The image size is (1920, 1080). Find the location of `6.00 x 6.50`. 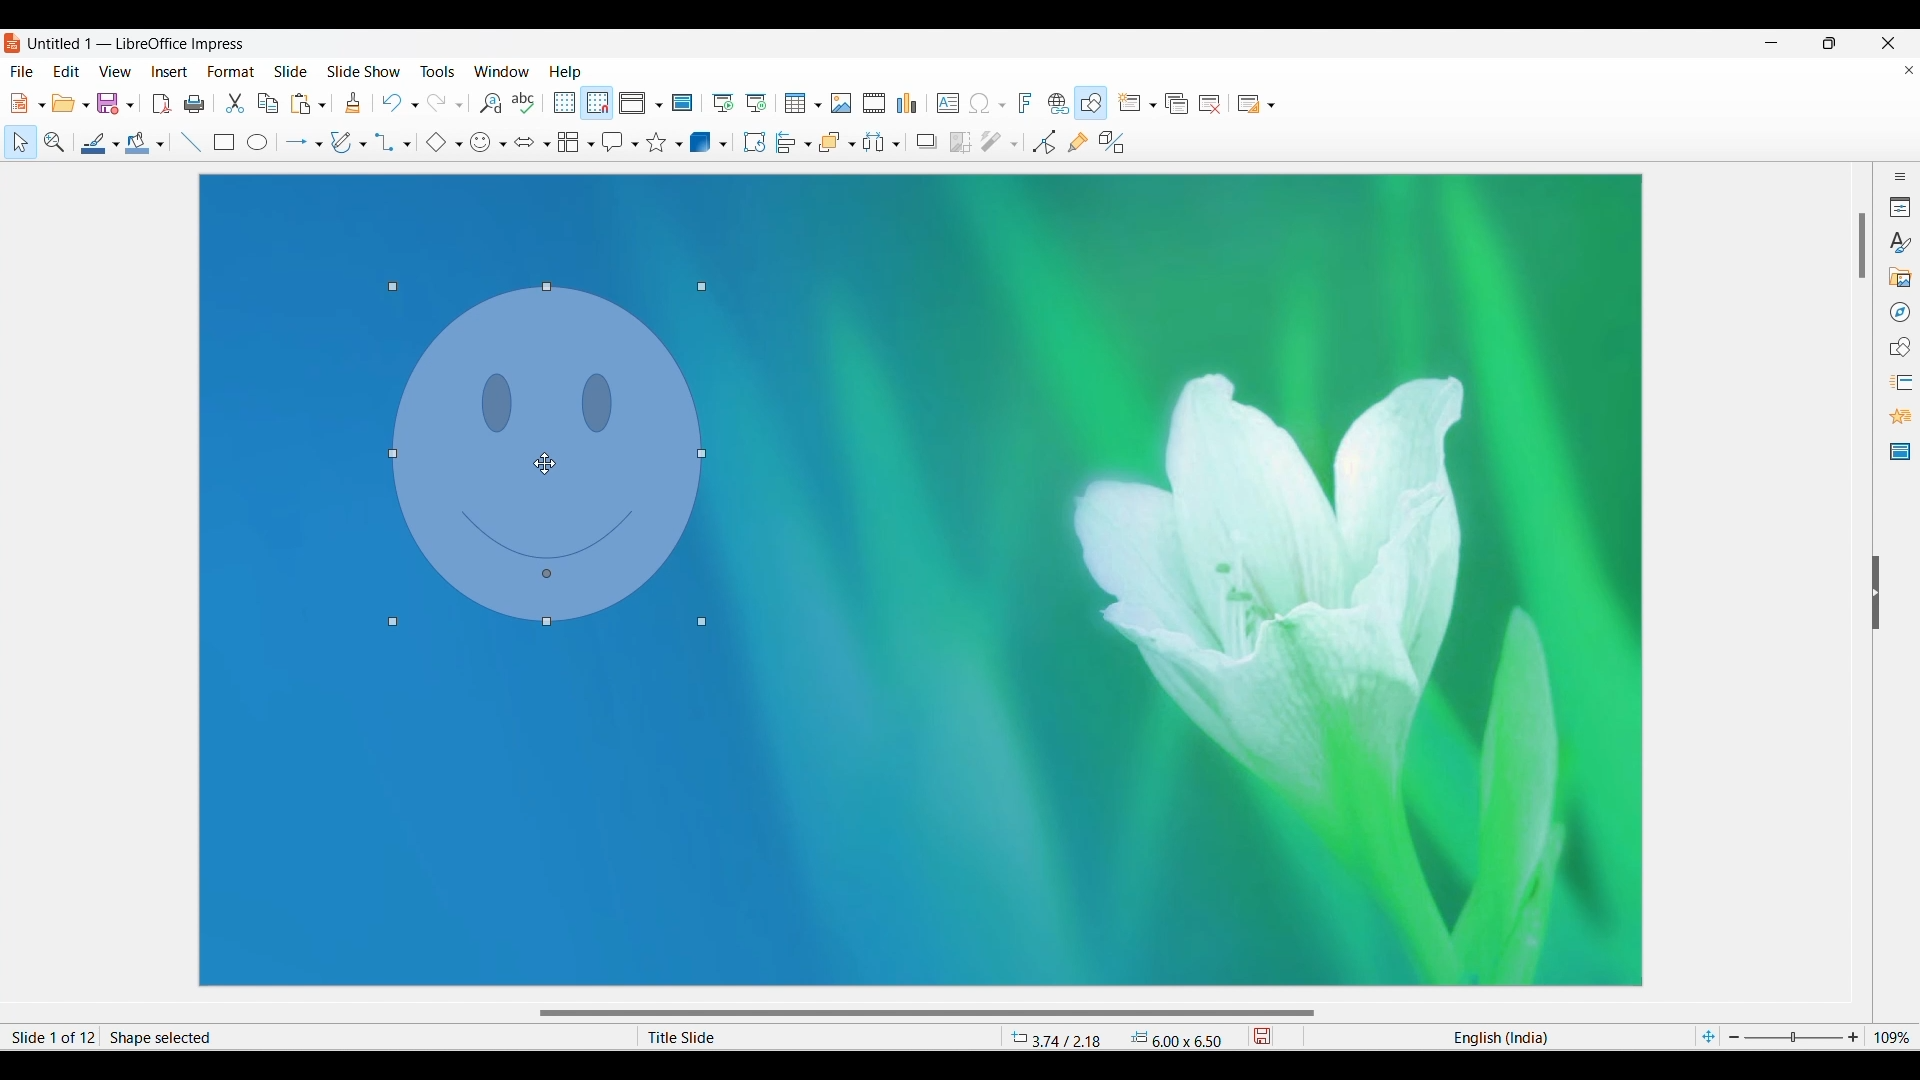

6.00 x 6.50 is located at coordinates (1177, 1038).